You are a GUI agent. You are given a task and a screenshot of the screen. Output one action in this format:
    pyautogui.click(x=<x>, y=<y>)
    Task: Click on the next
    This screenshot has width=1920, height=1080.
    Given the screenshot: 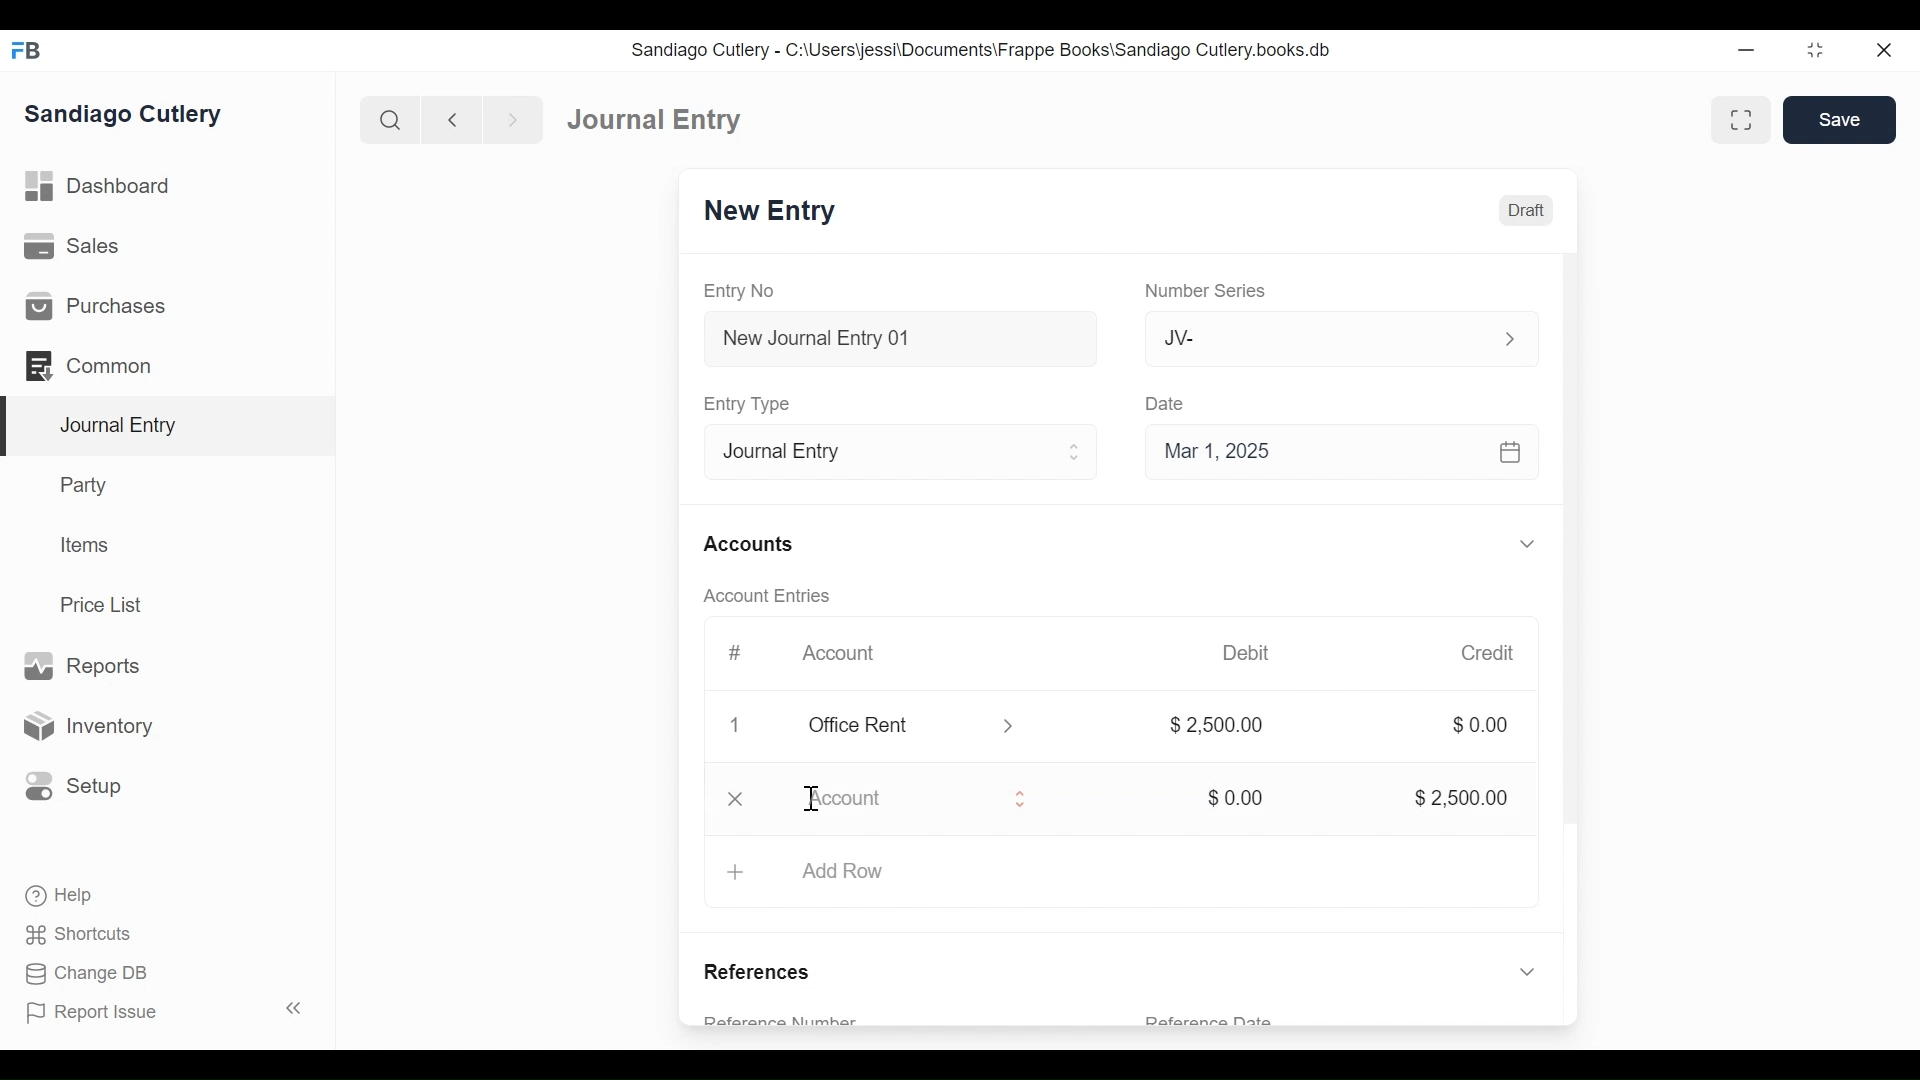 What is the action you would take?
    pyautogui.click(x=506, y=117)
    